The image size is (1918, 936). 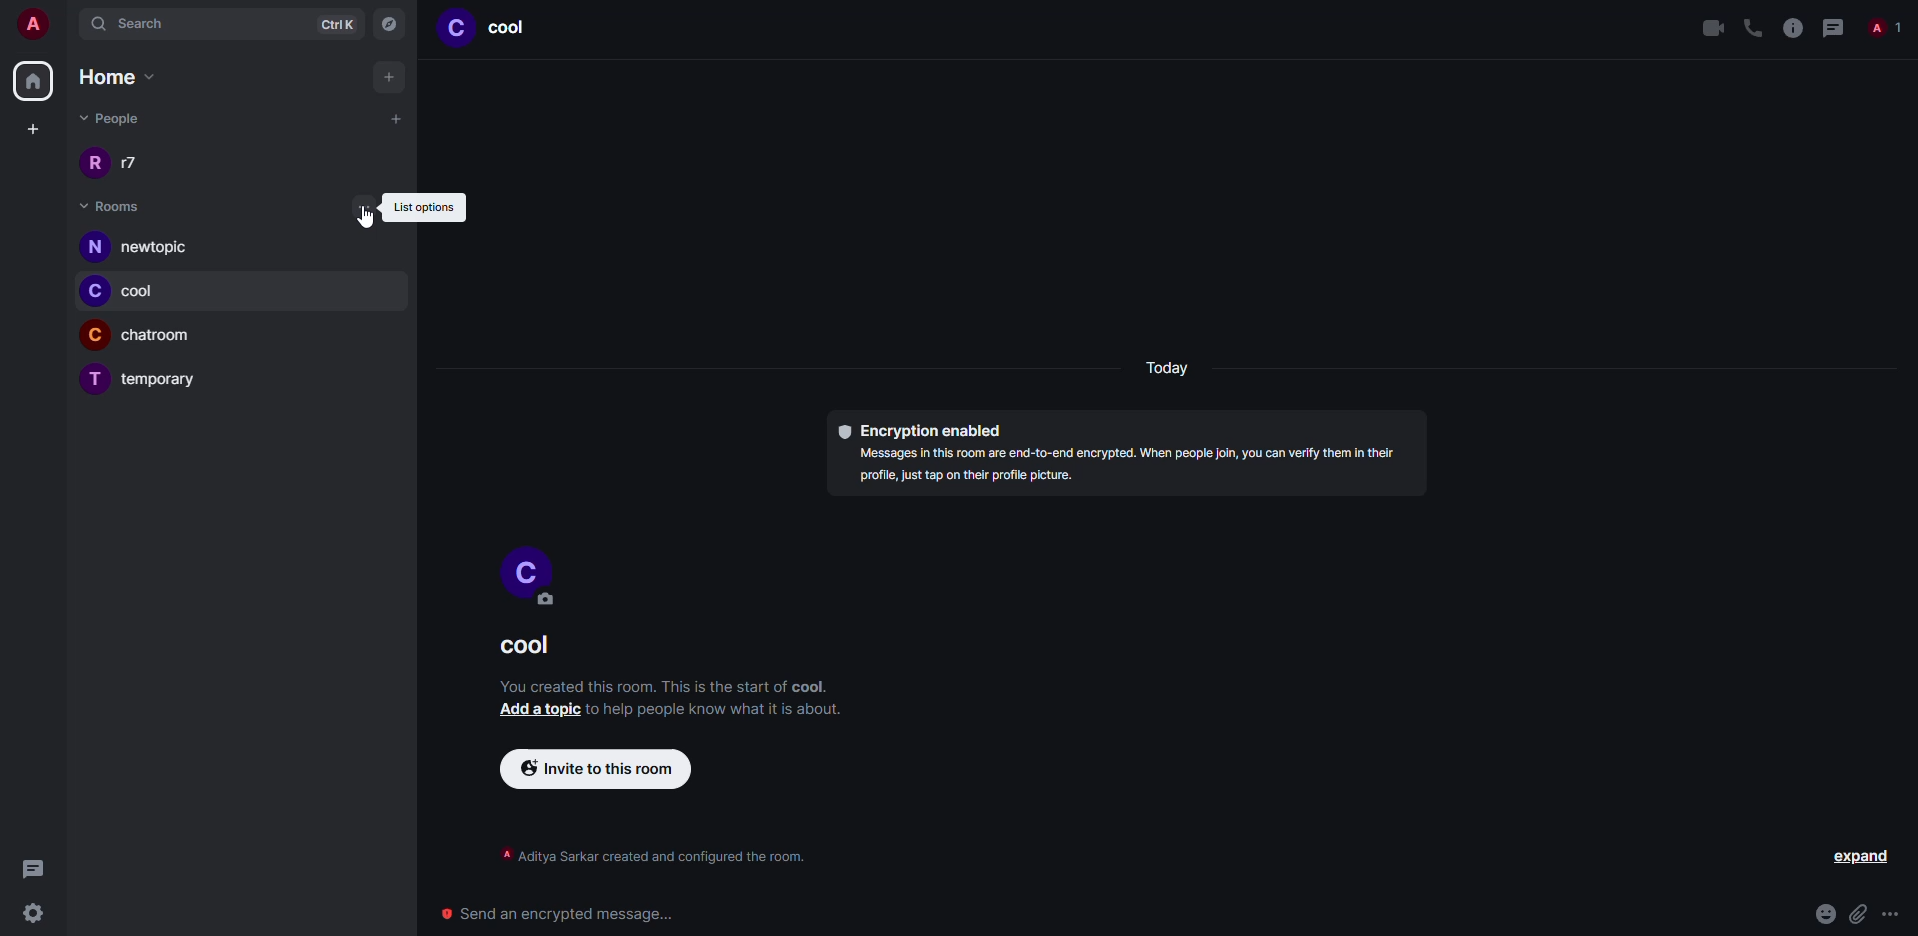 I want to click on newtopic, so click(x=154, y=245).